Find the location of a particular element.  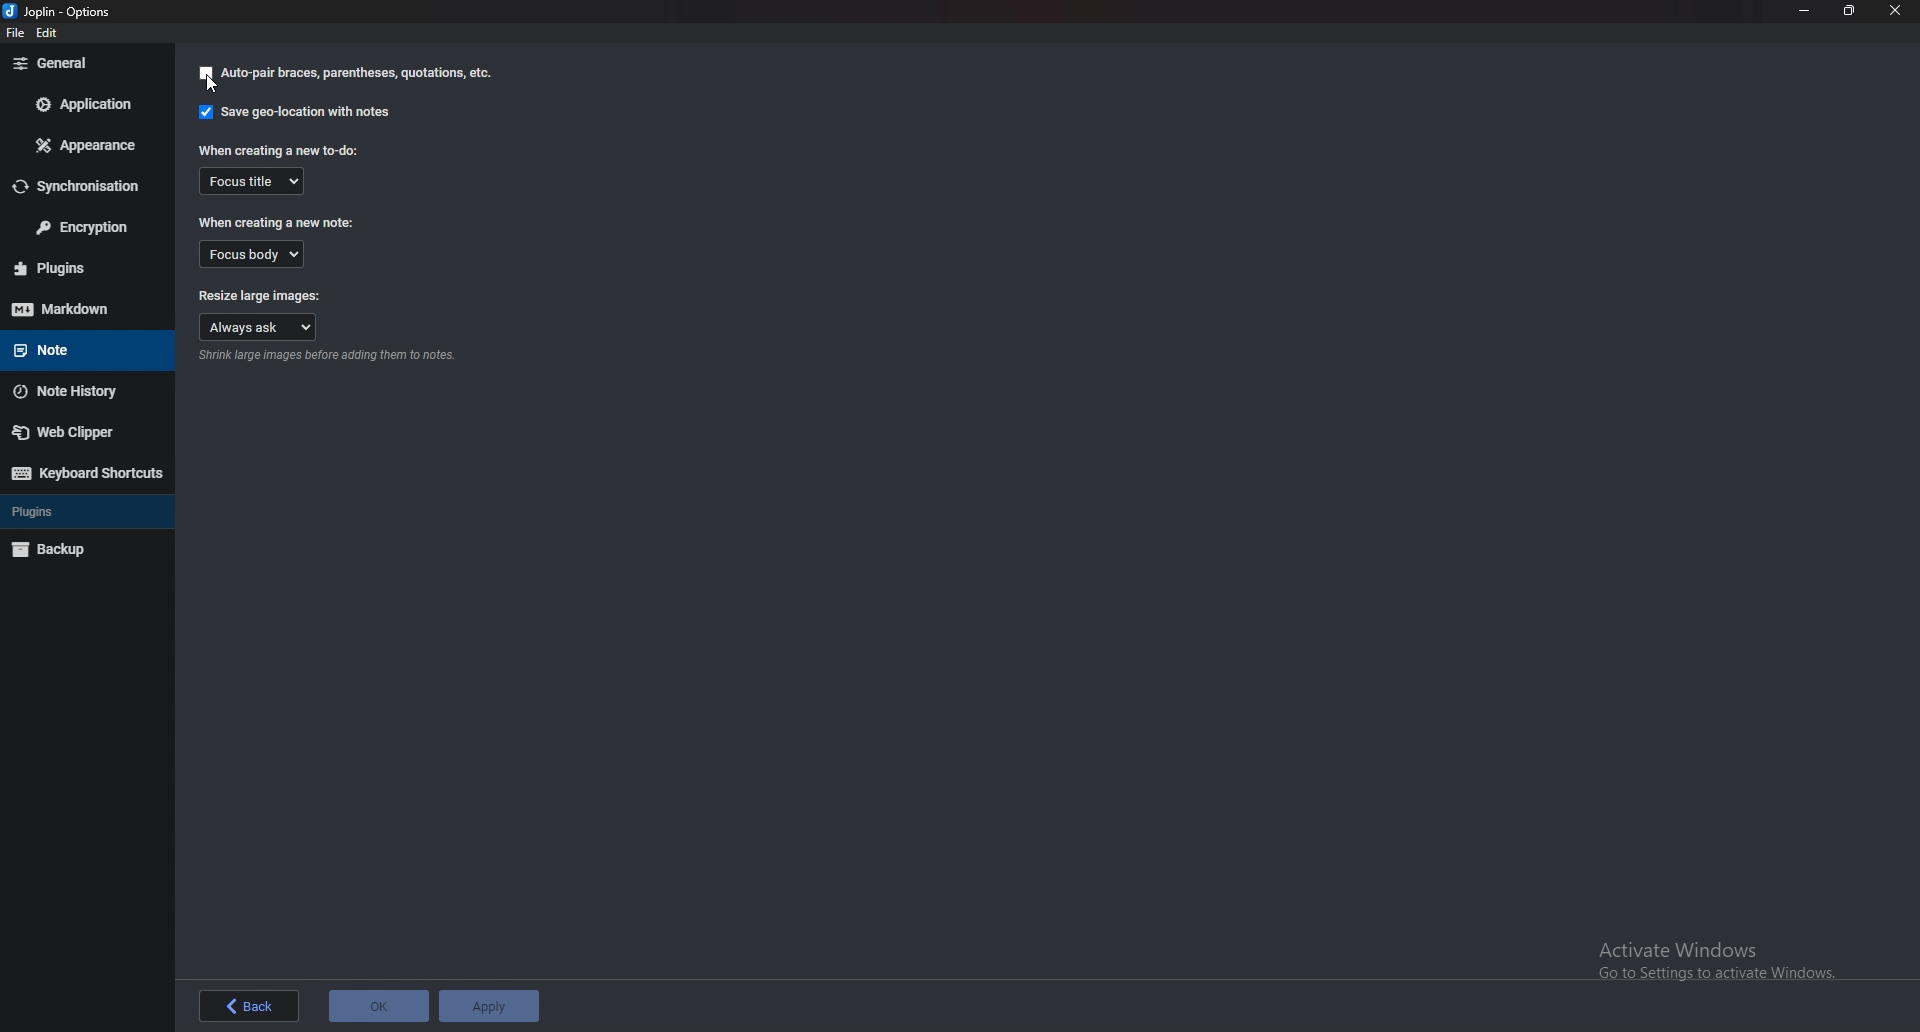

Focus title is located at coordinates (254, 181).